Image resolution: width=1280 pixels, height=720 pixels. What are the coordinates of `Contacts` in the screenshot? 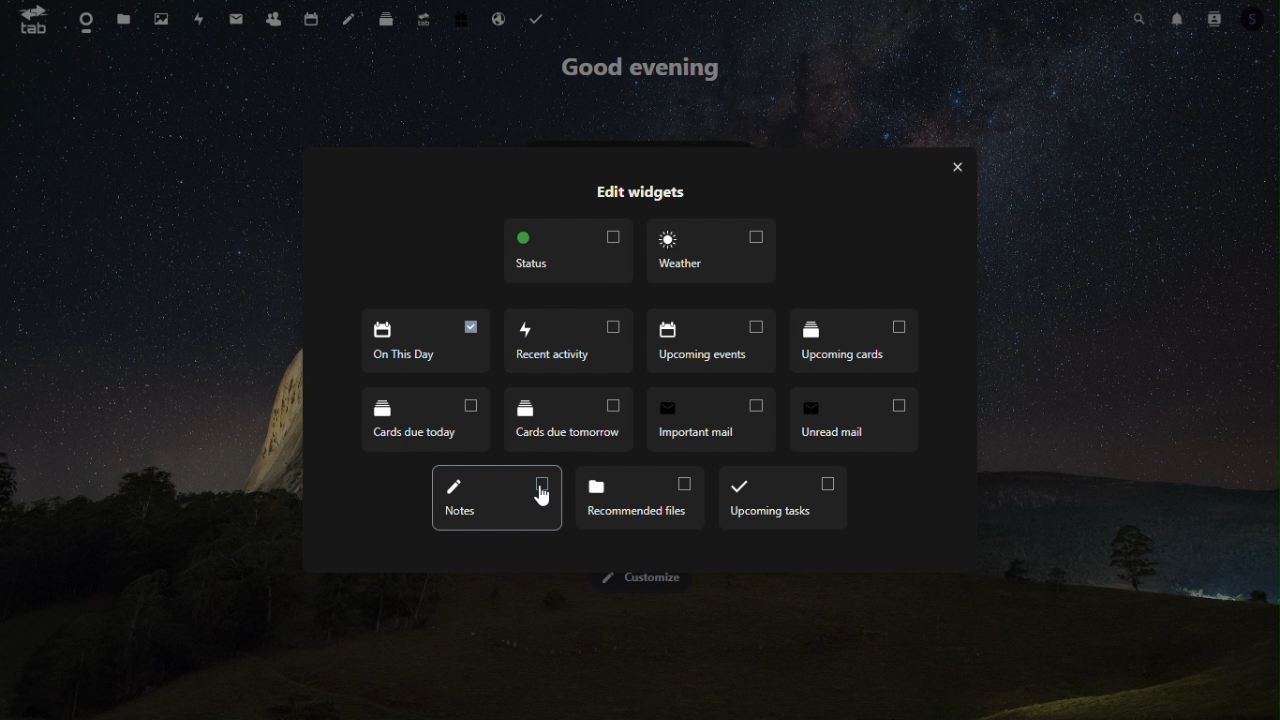 It's located at (1213, 16).